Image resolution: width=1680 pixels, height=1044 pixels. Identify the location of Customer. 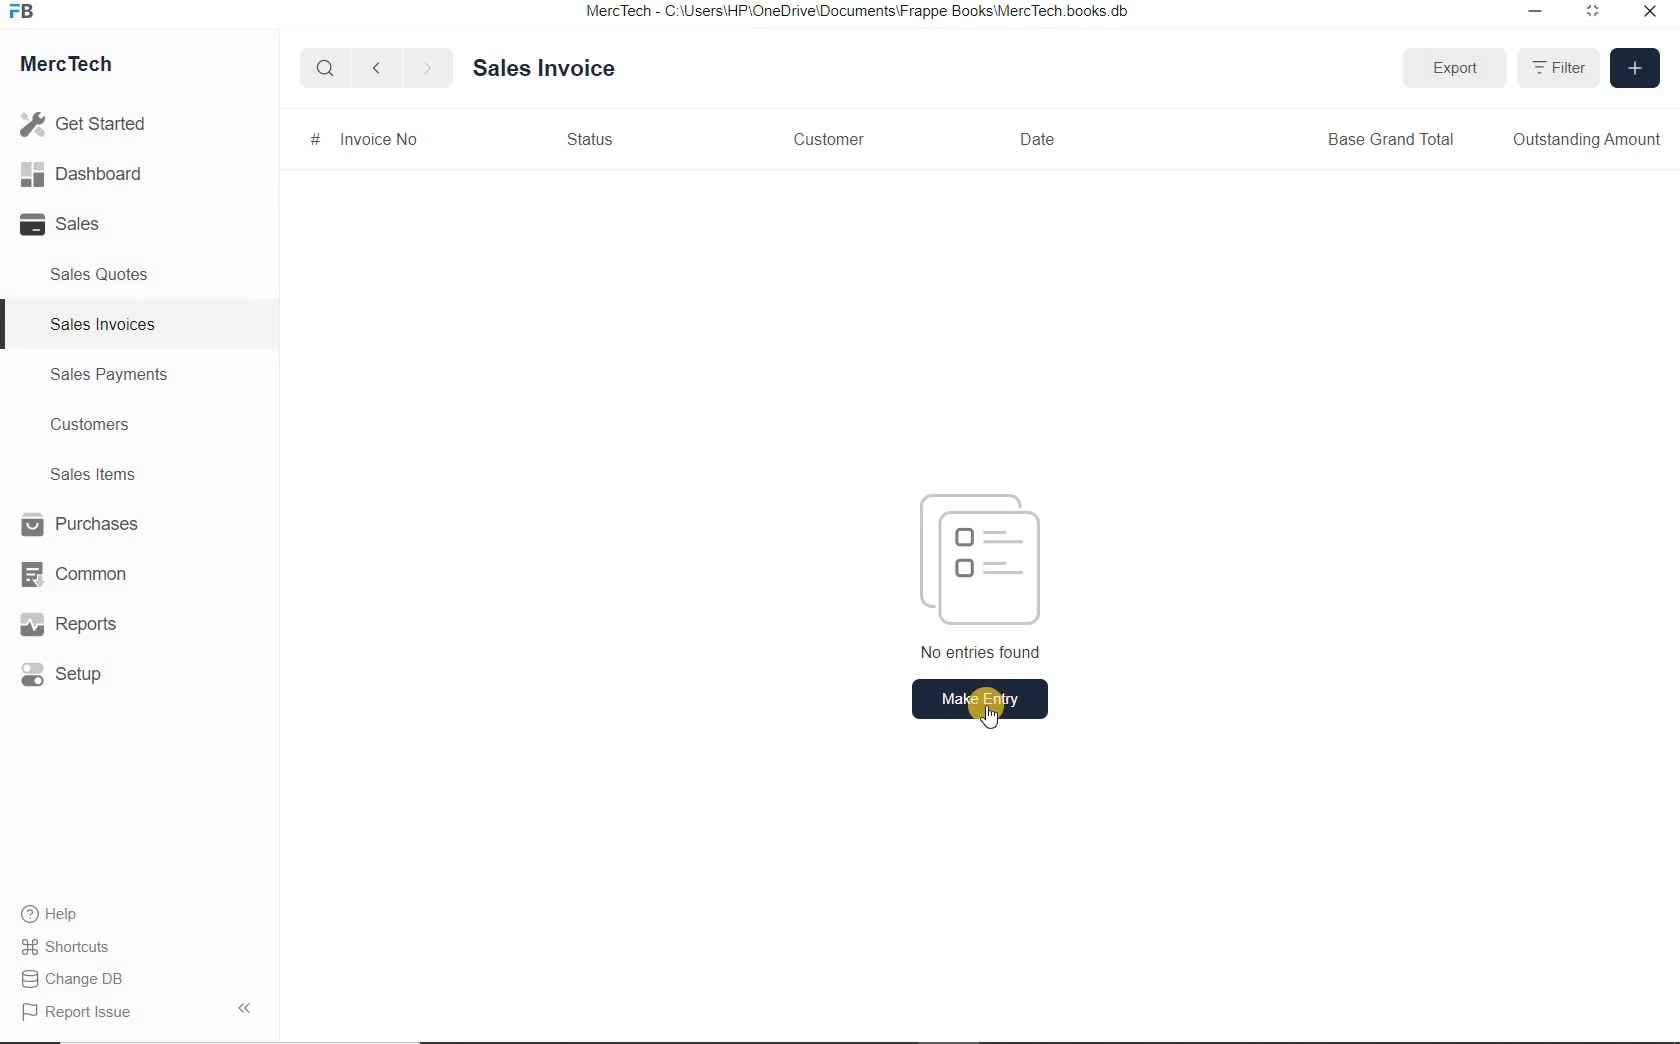
(825, 139).